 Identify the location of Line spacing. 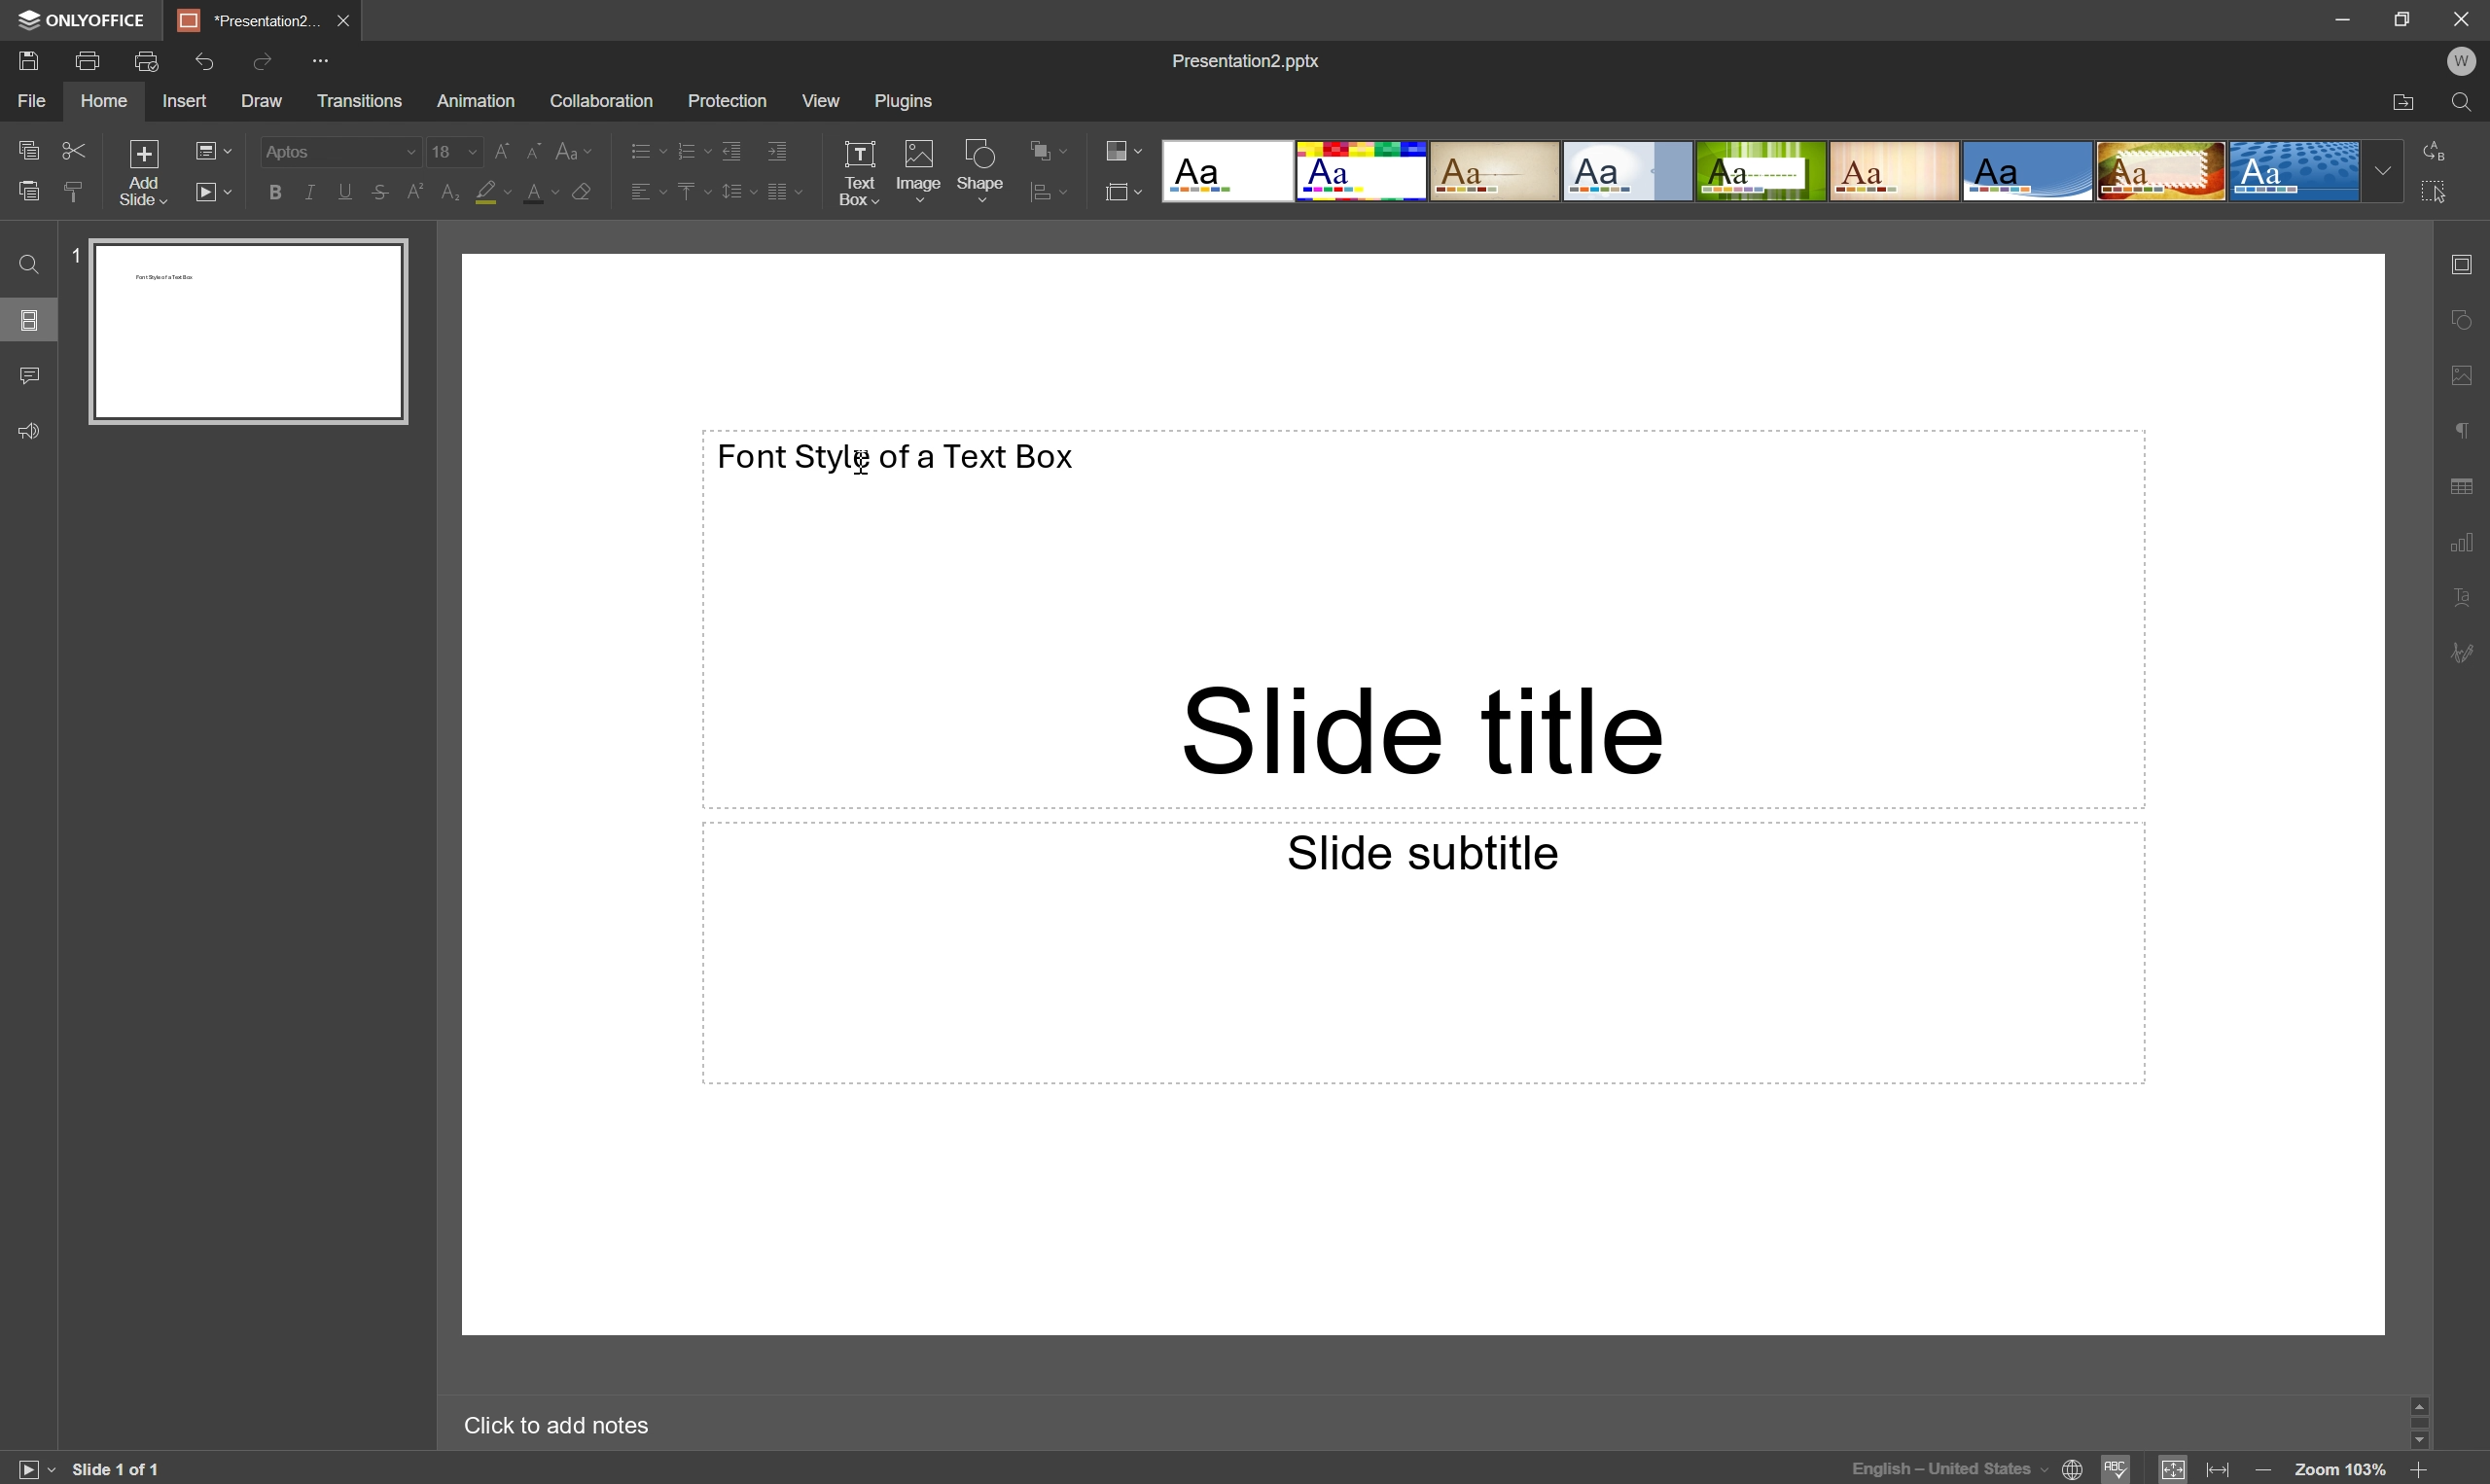
(738, 191).